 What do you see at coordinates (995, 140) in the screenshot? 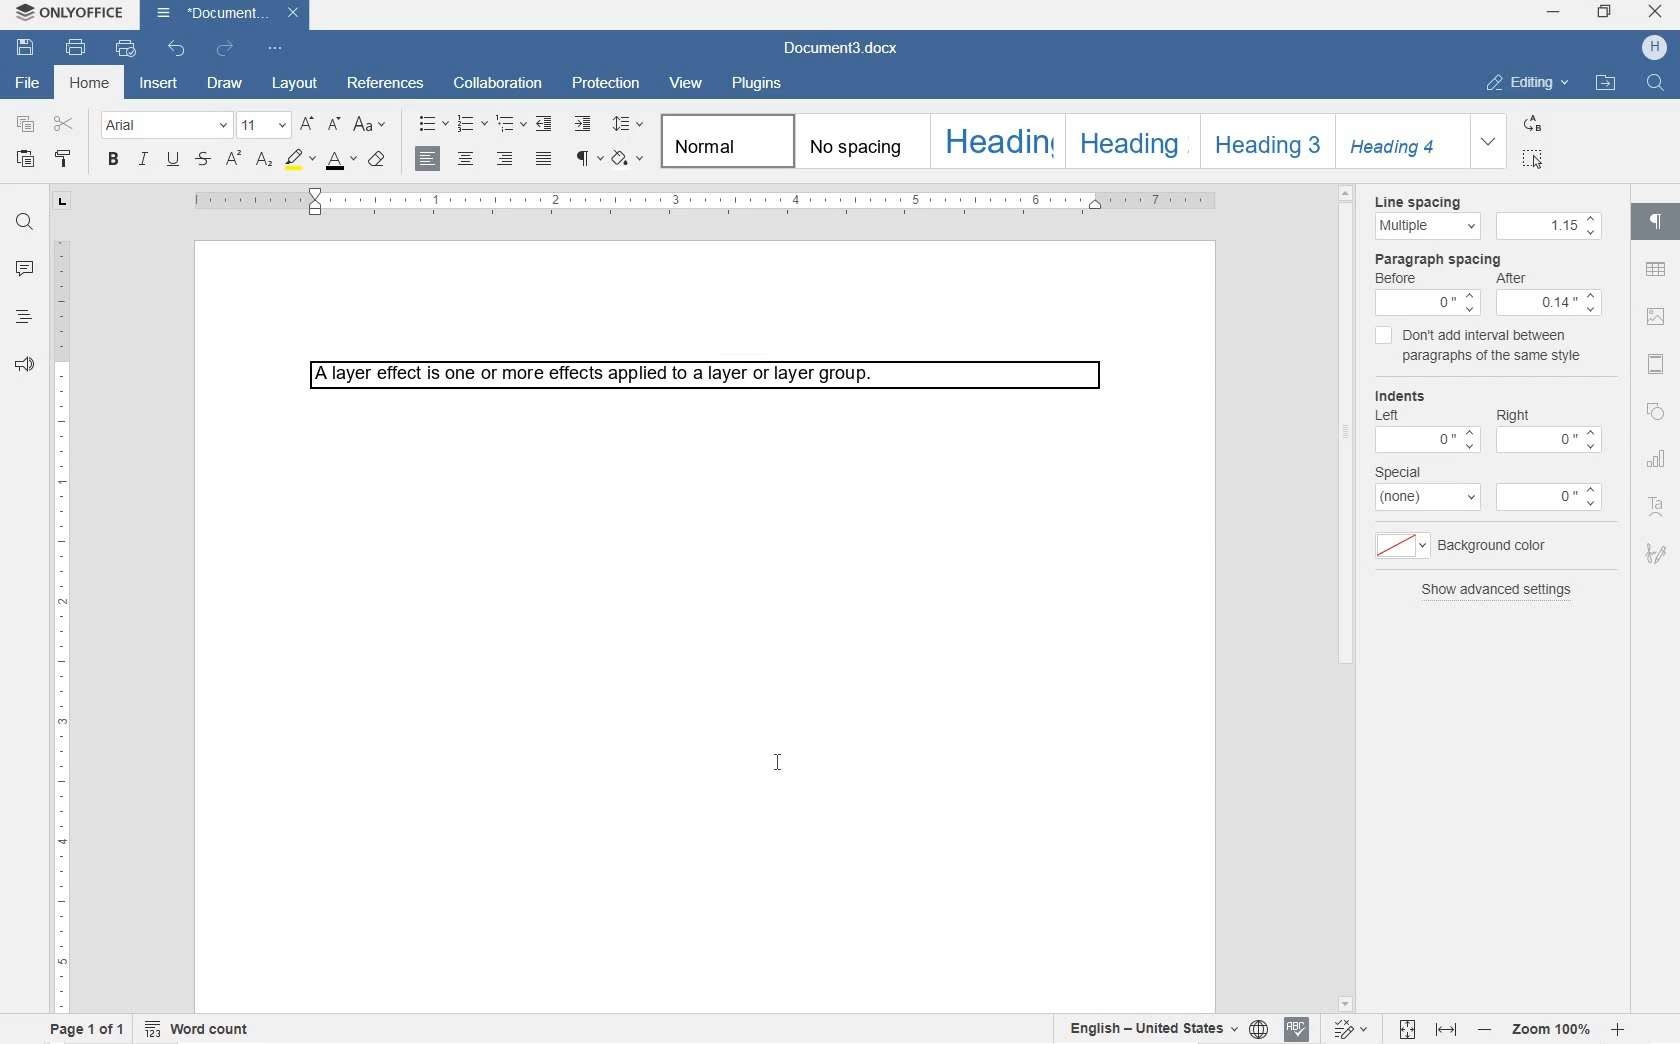
I see `HEADING 1` at bounding box center [995, 140].